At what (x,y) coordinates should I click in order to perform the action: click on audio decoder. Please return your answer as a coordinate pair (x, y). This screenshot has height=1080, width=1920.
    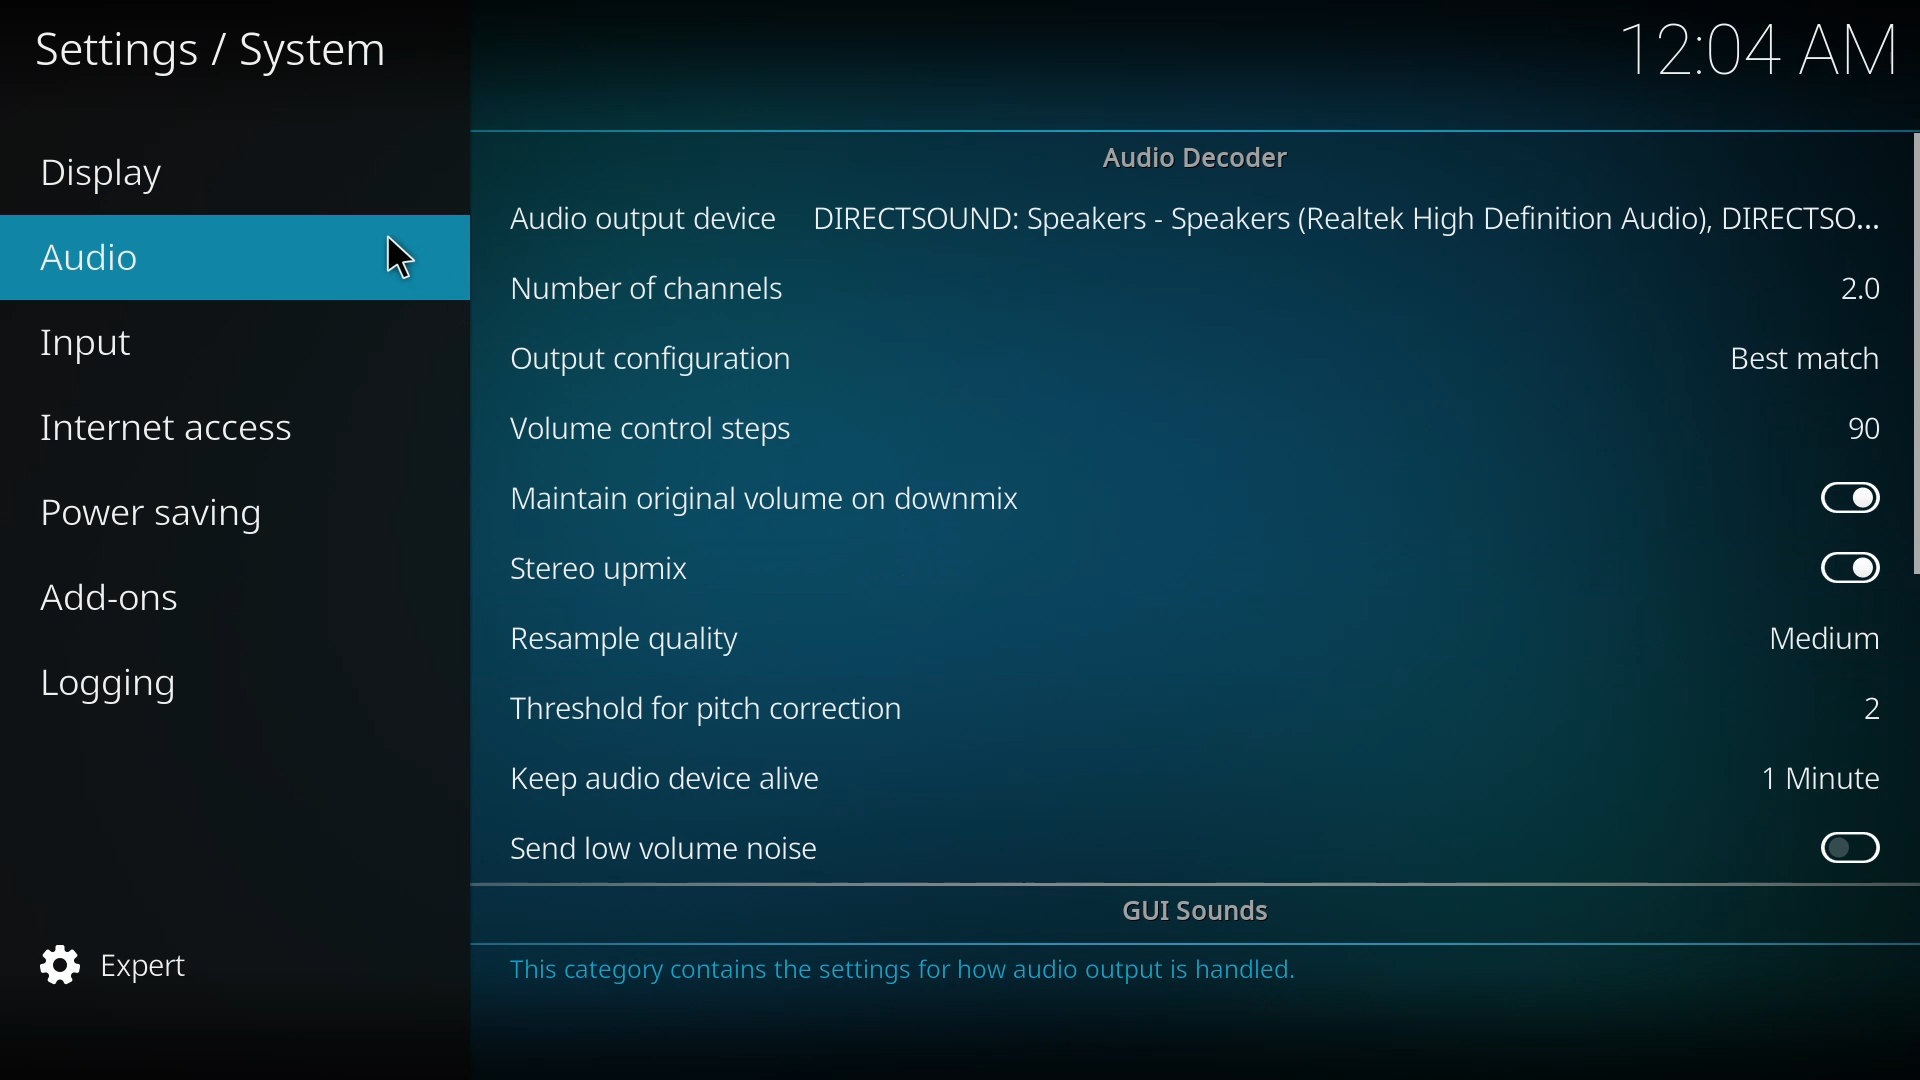
    Looking at the image, I should click on (1202, 156).